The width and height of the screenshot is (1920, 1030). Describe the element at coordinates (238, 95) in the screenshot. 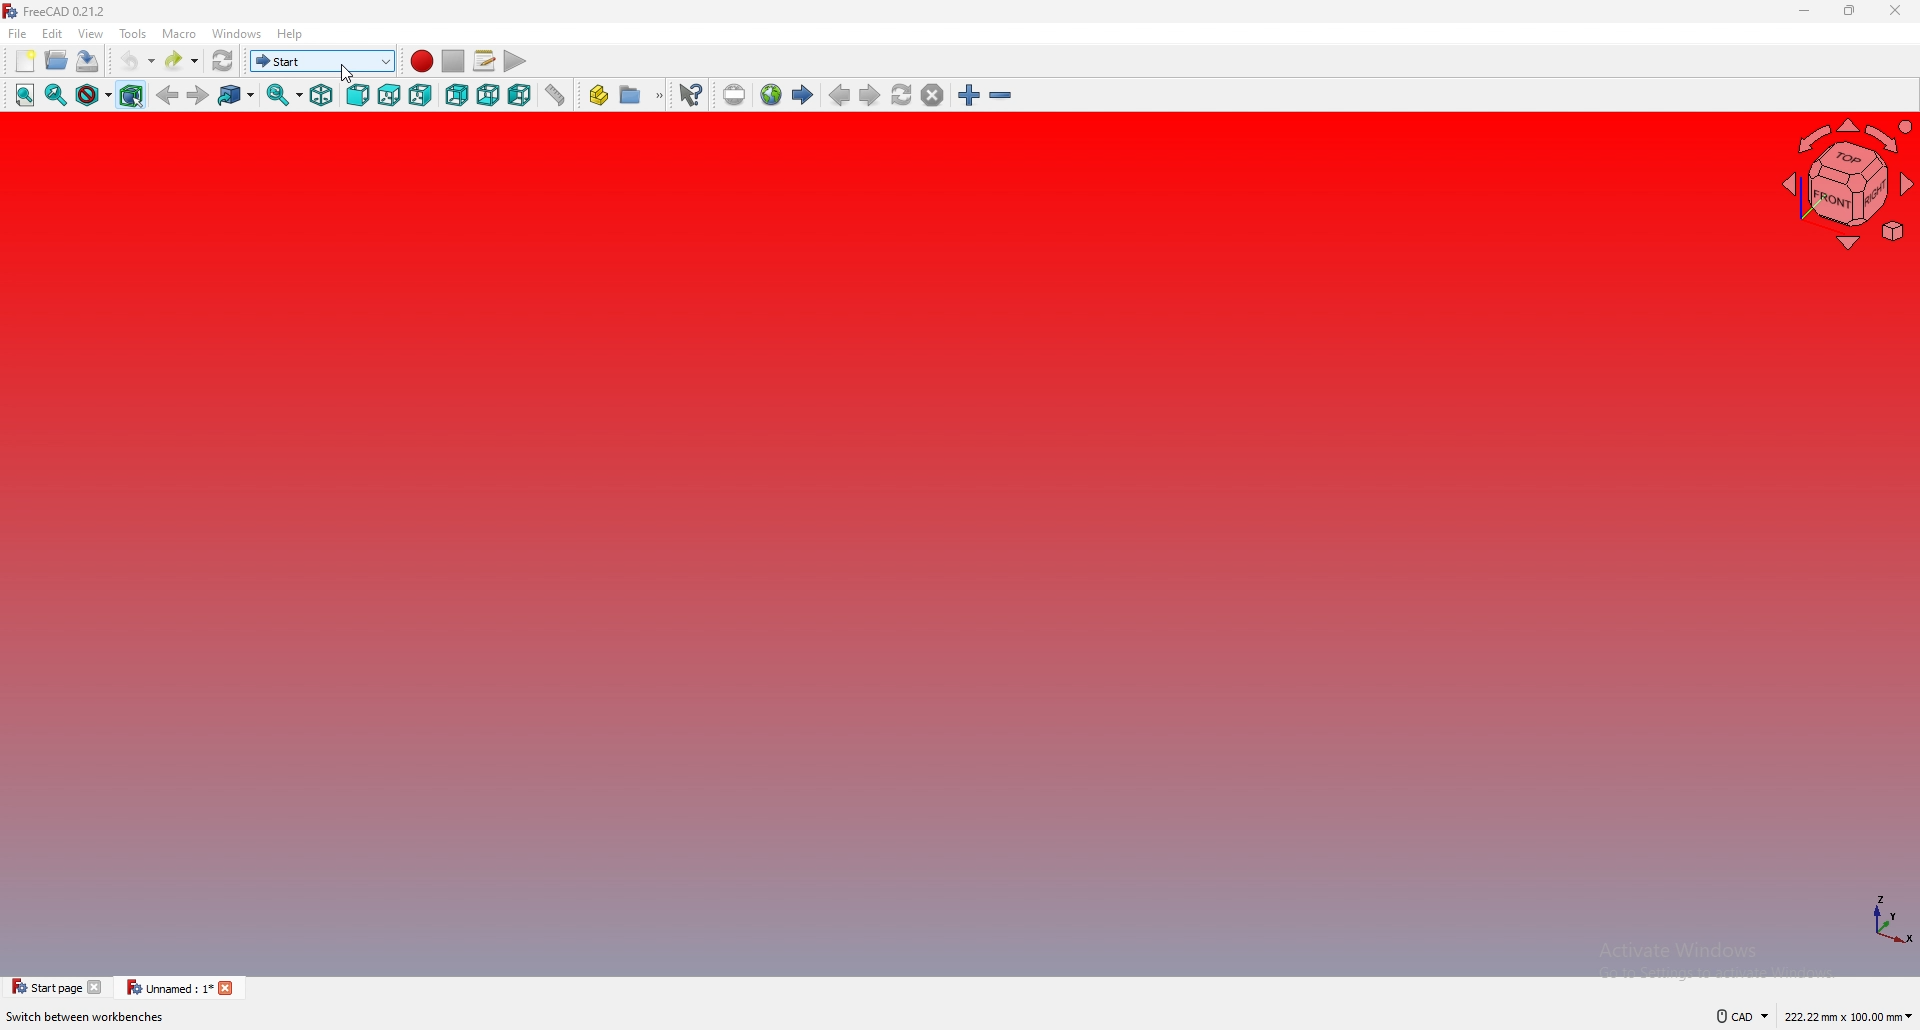

I see `goto linked object` at that location.